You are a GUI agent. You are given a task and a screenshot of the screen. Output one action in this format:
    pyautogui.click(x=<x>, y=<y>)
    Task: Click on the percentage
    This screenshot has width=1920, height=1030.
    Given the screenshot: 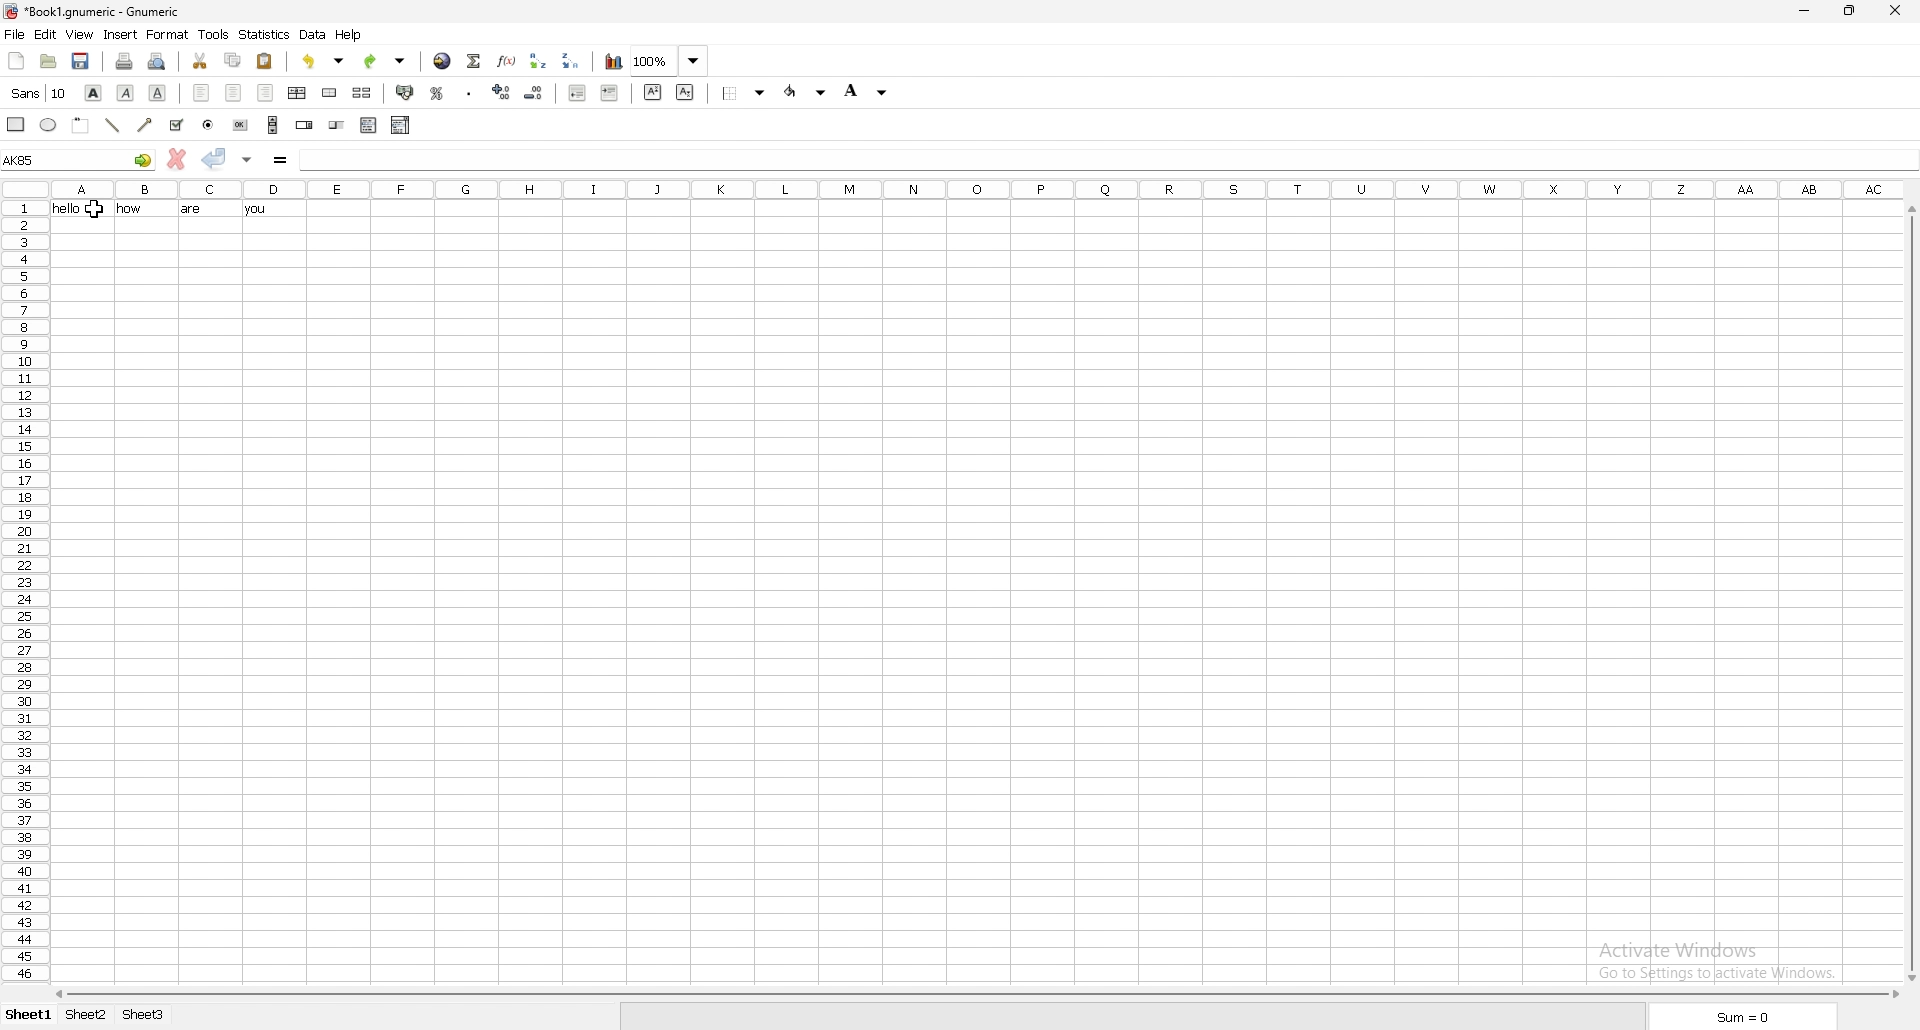 What is the action you would take?
    pyautogui.click(x=439, y=92)
    